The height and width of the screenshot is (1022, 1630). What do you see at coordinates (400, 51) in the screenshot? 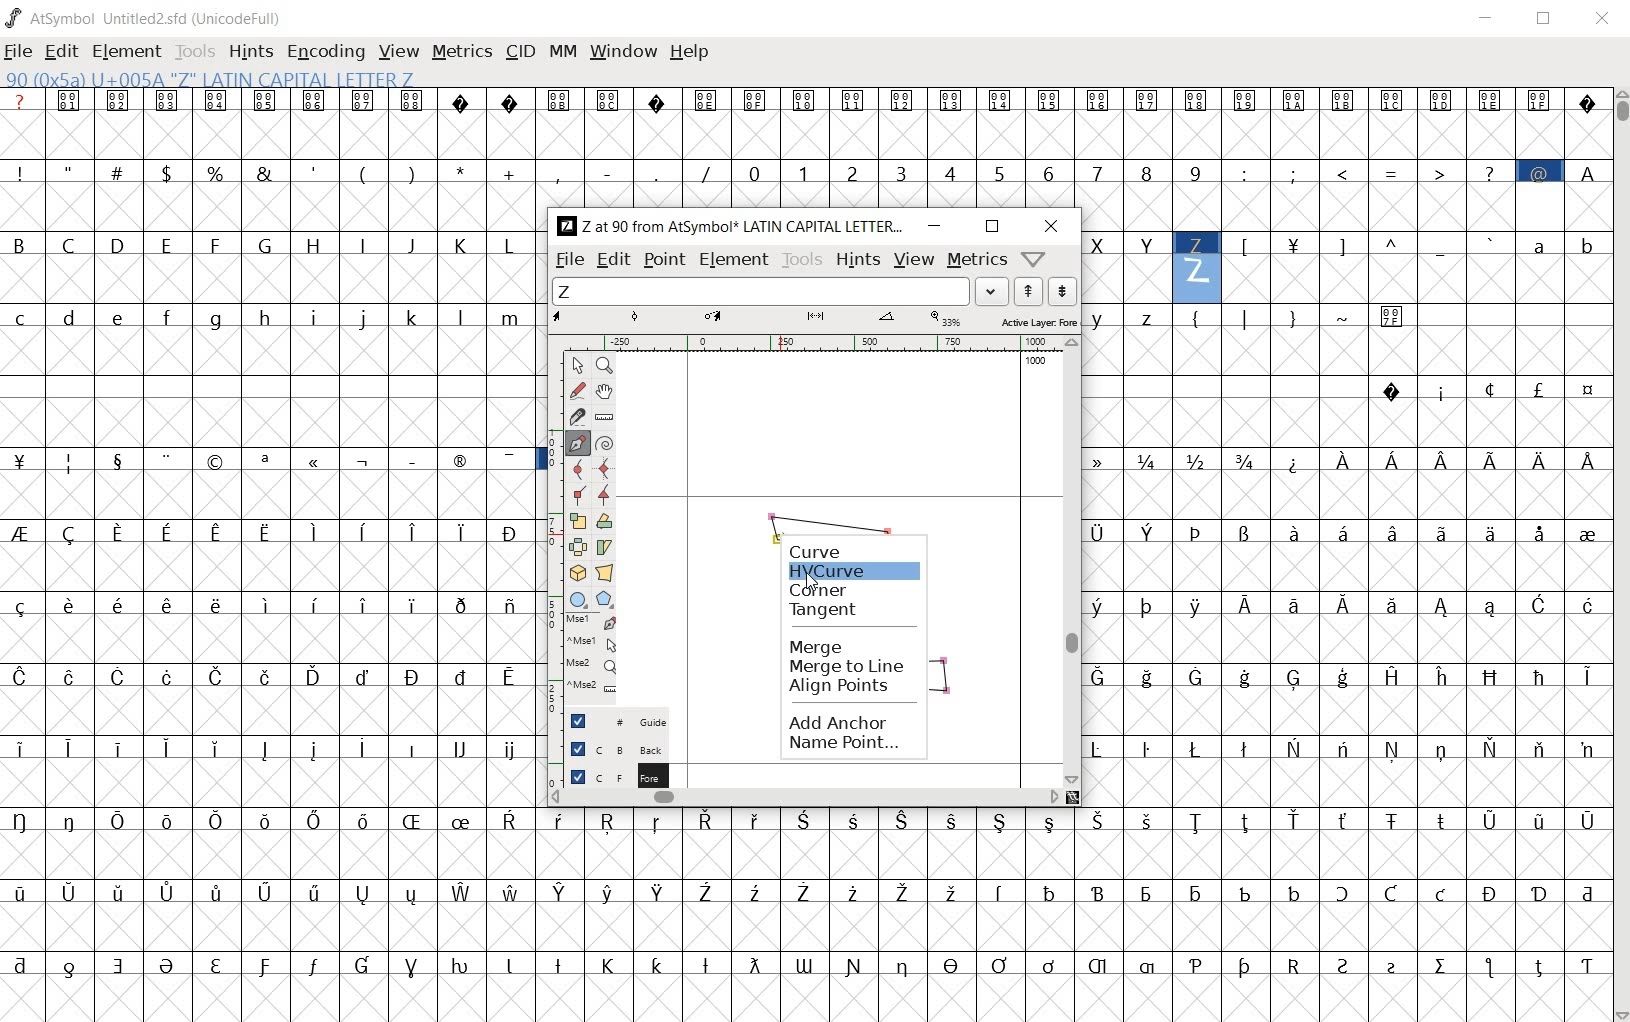
I see `view` at bounding box center [400, 51].